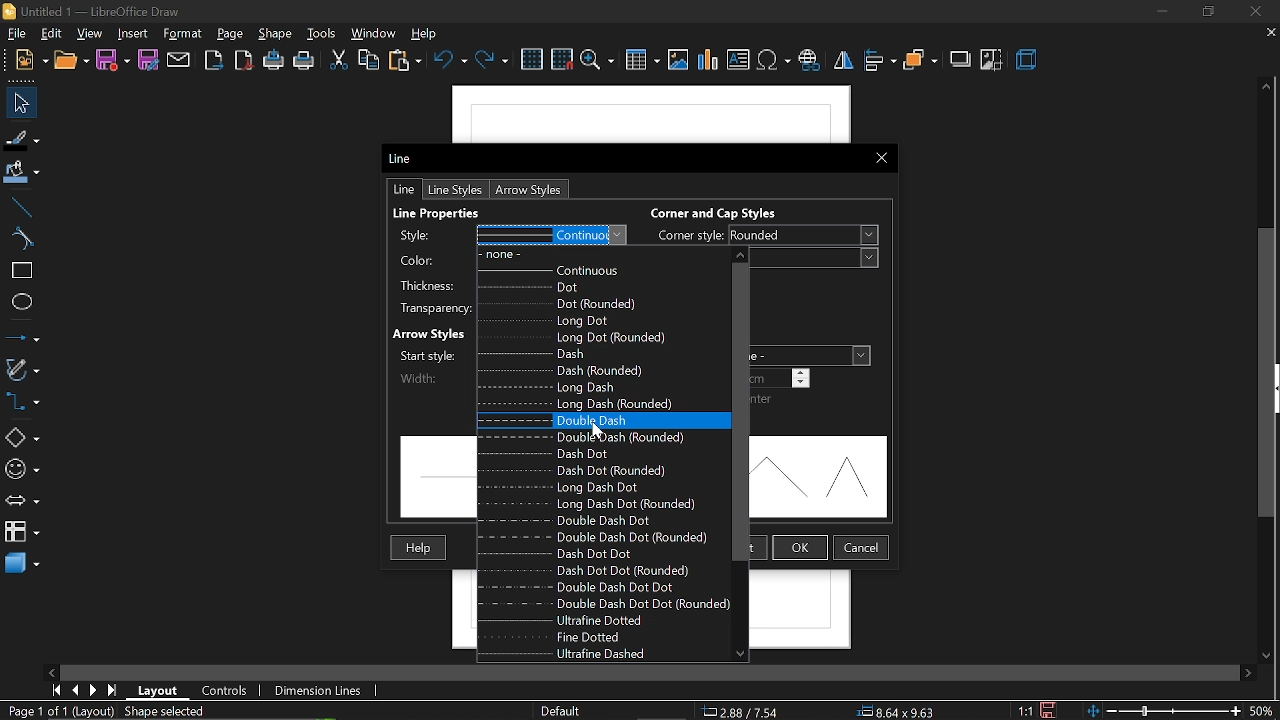 This screenshot has width=1280, height=720. Describe the element at coordinates (604, 638) in the screenshot. I see `Fine dotted` at that location.